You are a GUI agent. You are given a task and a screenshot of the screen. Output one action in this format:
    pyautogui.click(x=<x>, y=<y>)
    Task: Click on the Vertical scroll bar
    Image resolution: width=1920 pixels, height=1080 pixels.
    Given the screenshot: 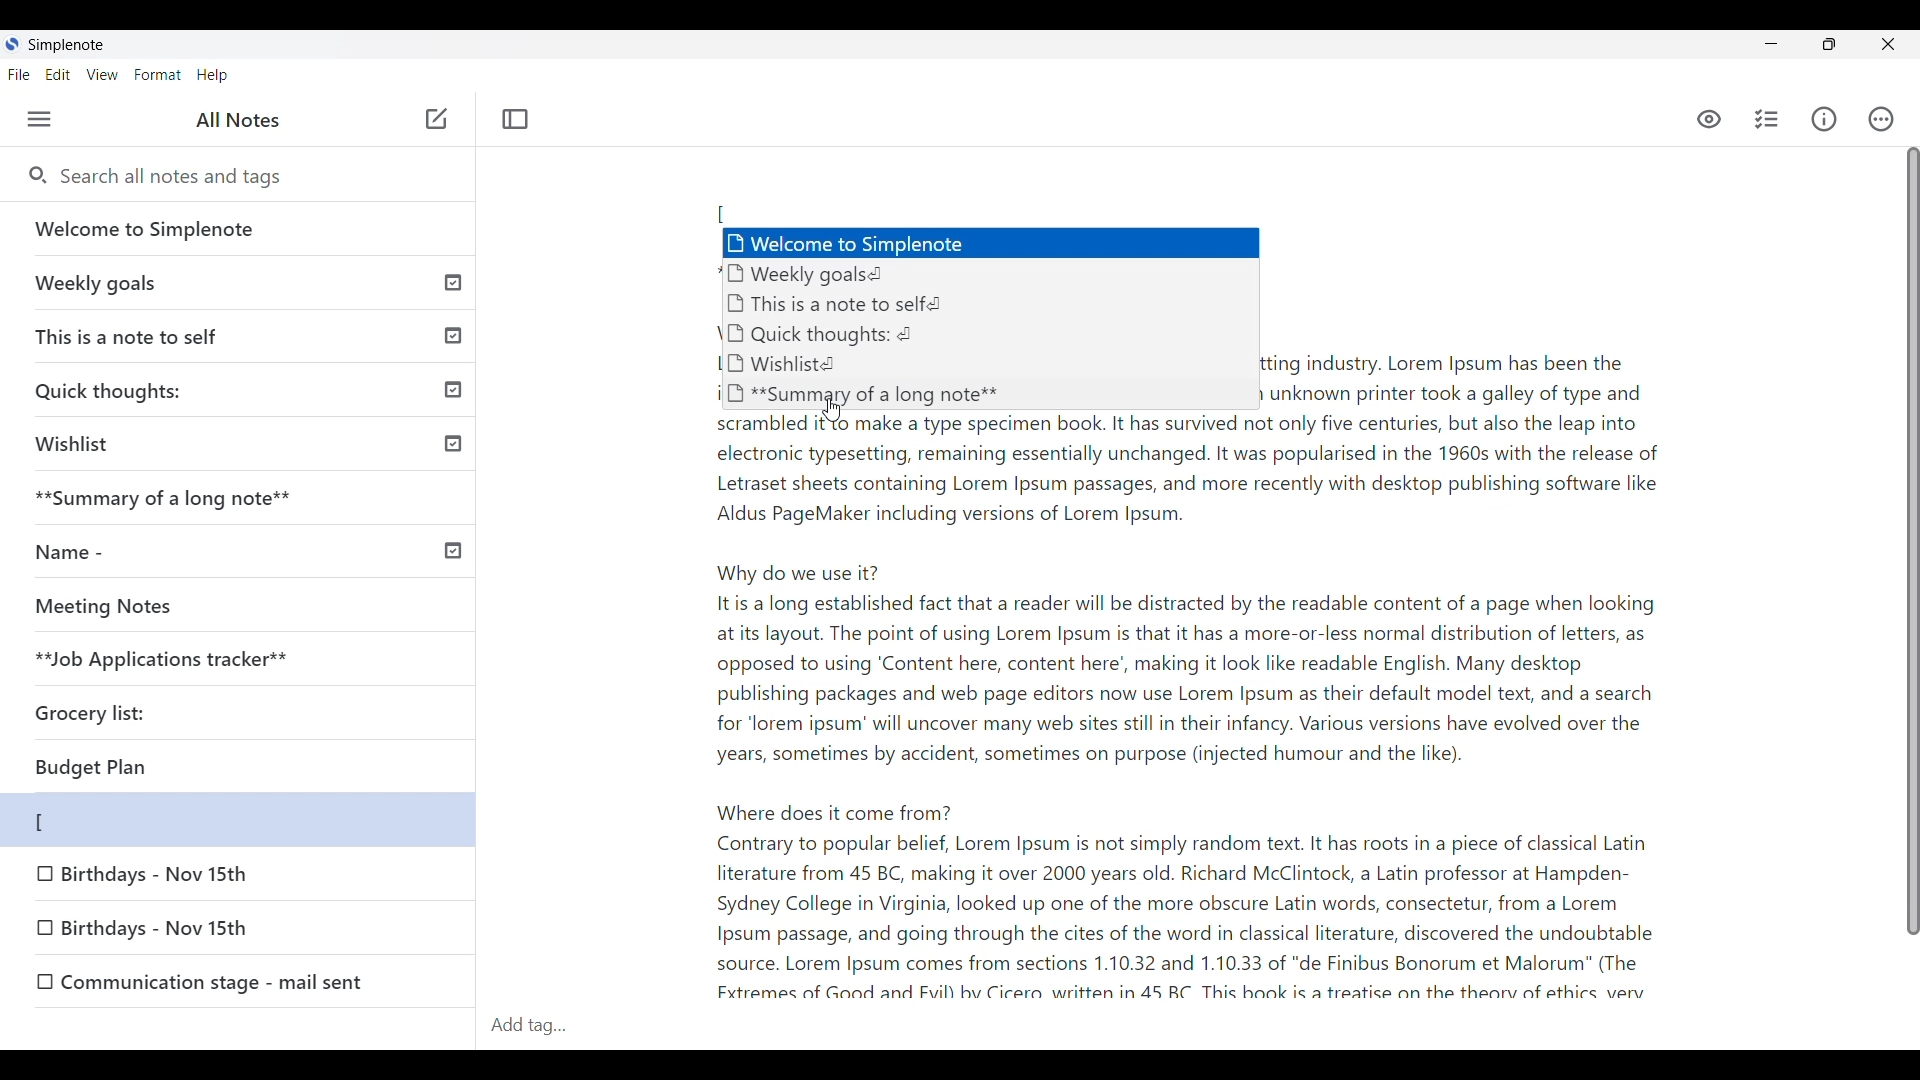 What is the action you would take?
    pyautogui.click(x=1902, y=553)
    